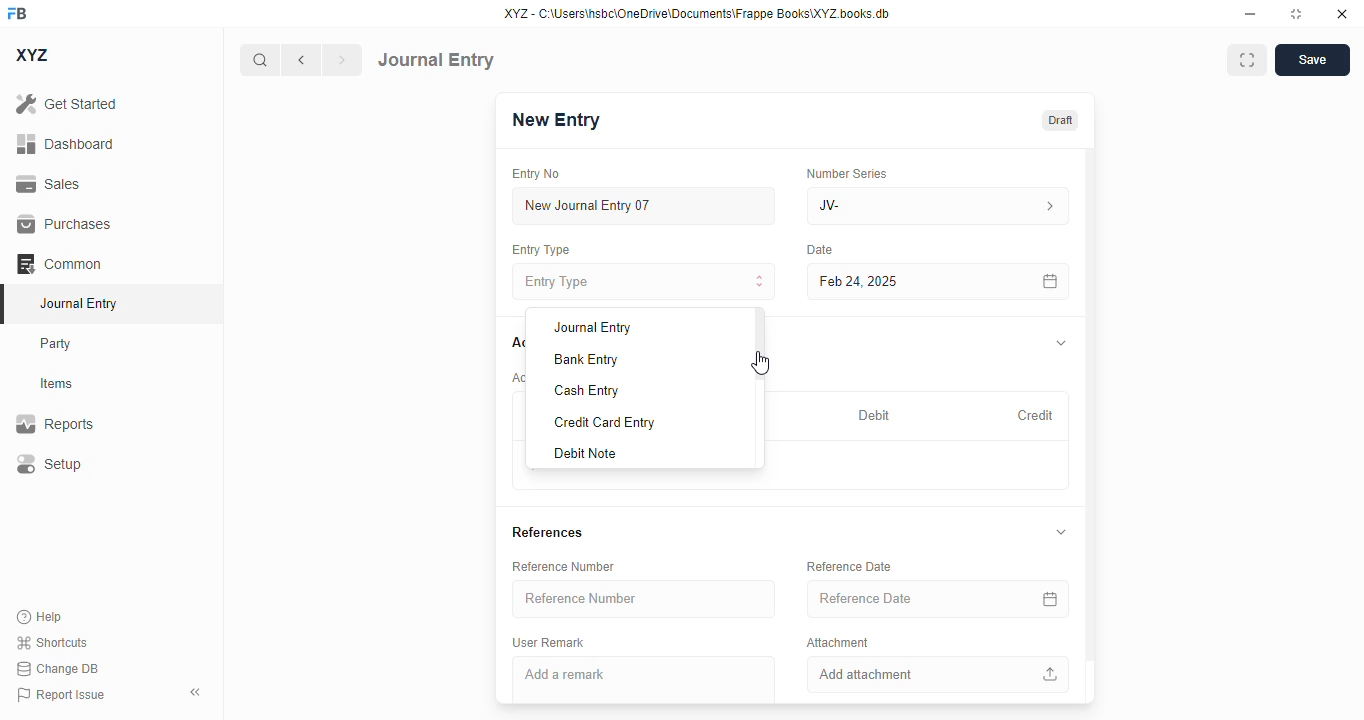  I want to click on references, so click(548, 533).